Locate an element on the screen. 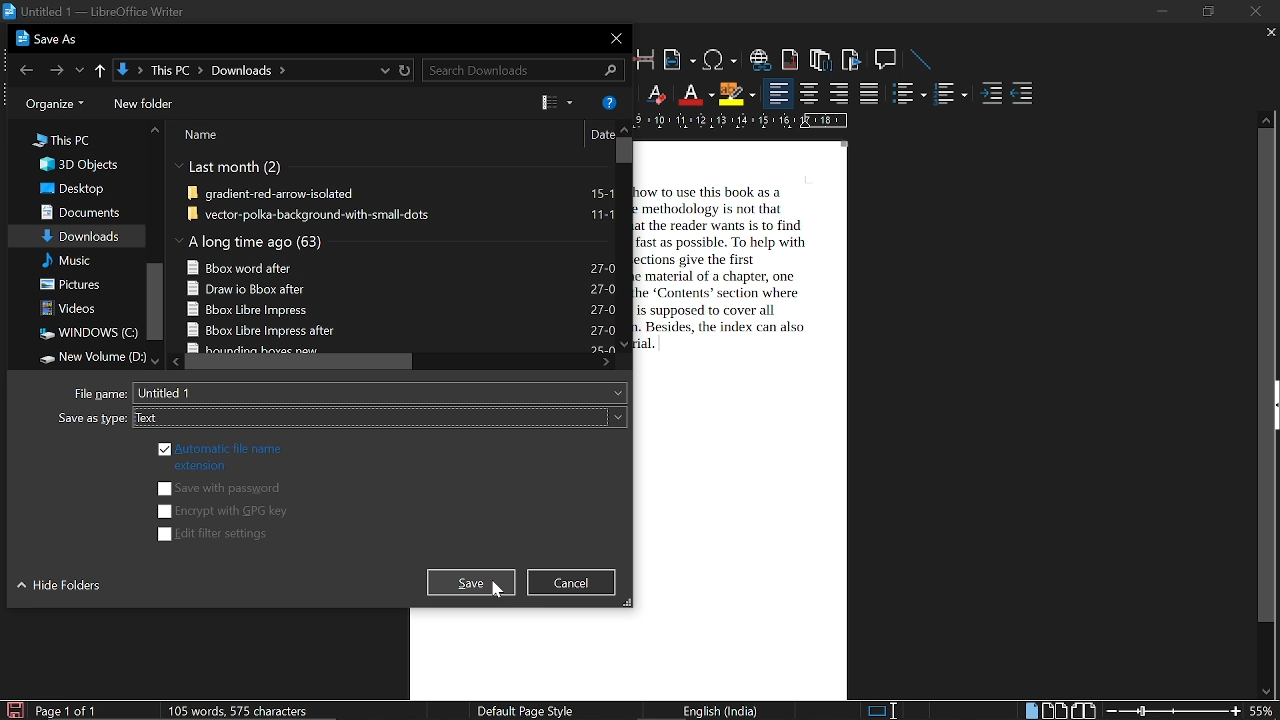 This screenshot has height=720, width=1280. vector-polka-background-with-small-dots 11-1 is located at coordinates (401, 214).